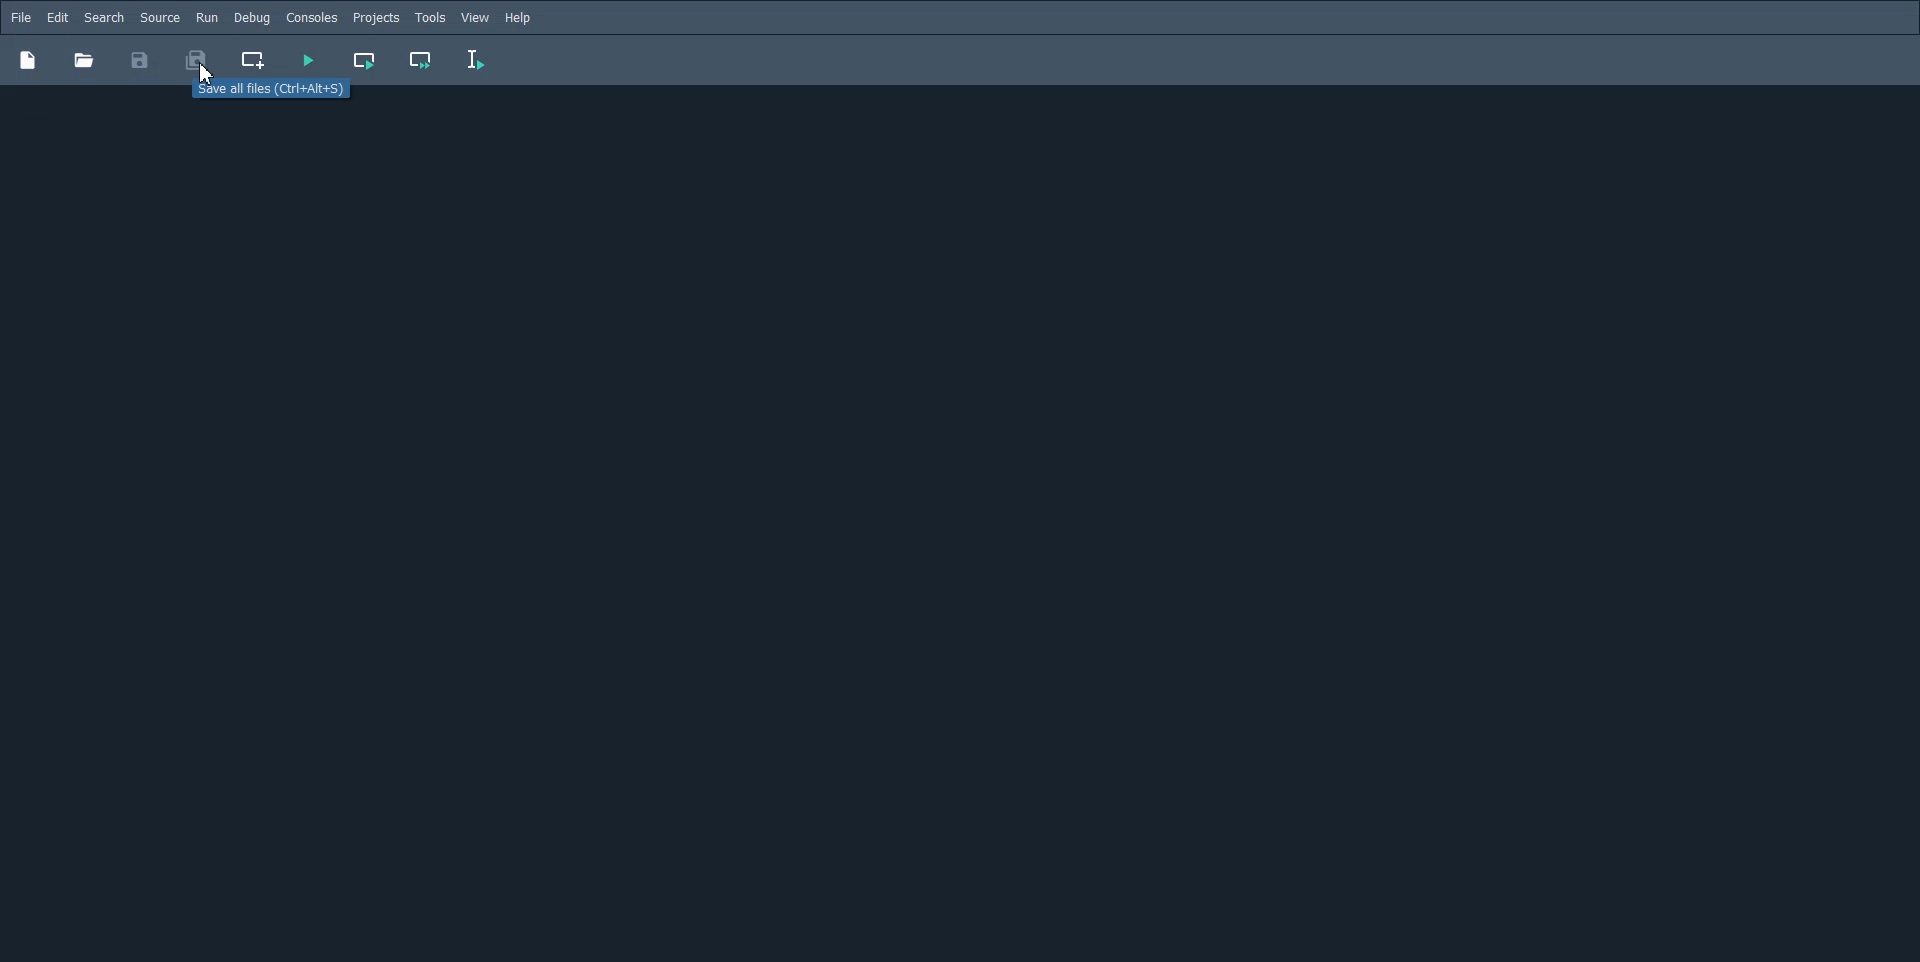  What do you see at coordinates (311, 18) in the screenshot?
I see `Console` at bounding box center [311, 18].